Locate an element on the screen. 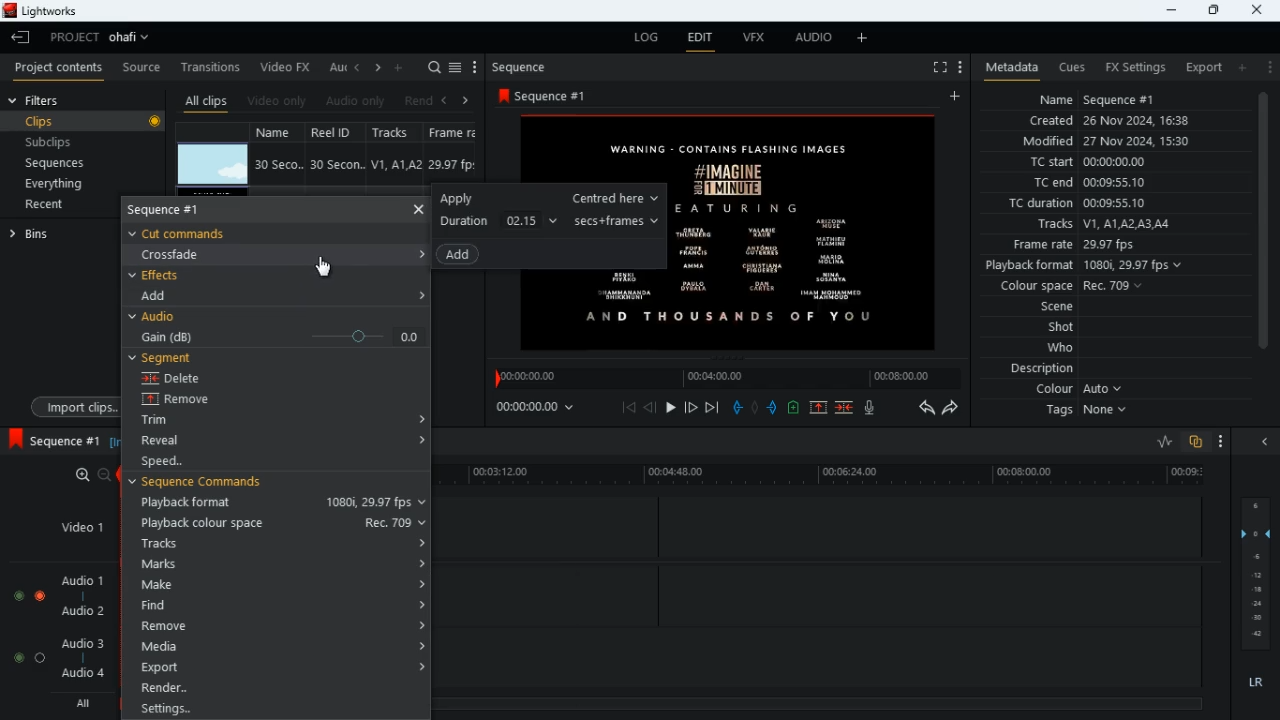 The height and width of the screenshot is (720, 1280). push is located at coordinates (775, 409).